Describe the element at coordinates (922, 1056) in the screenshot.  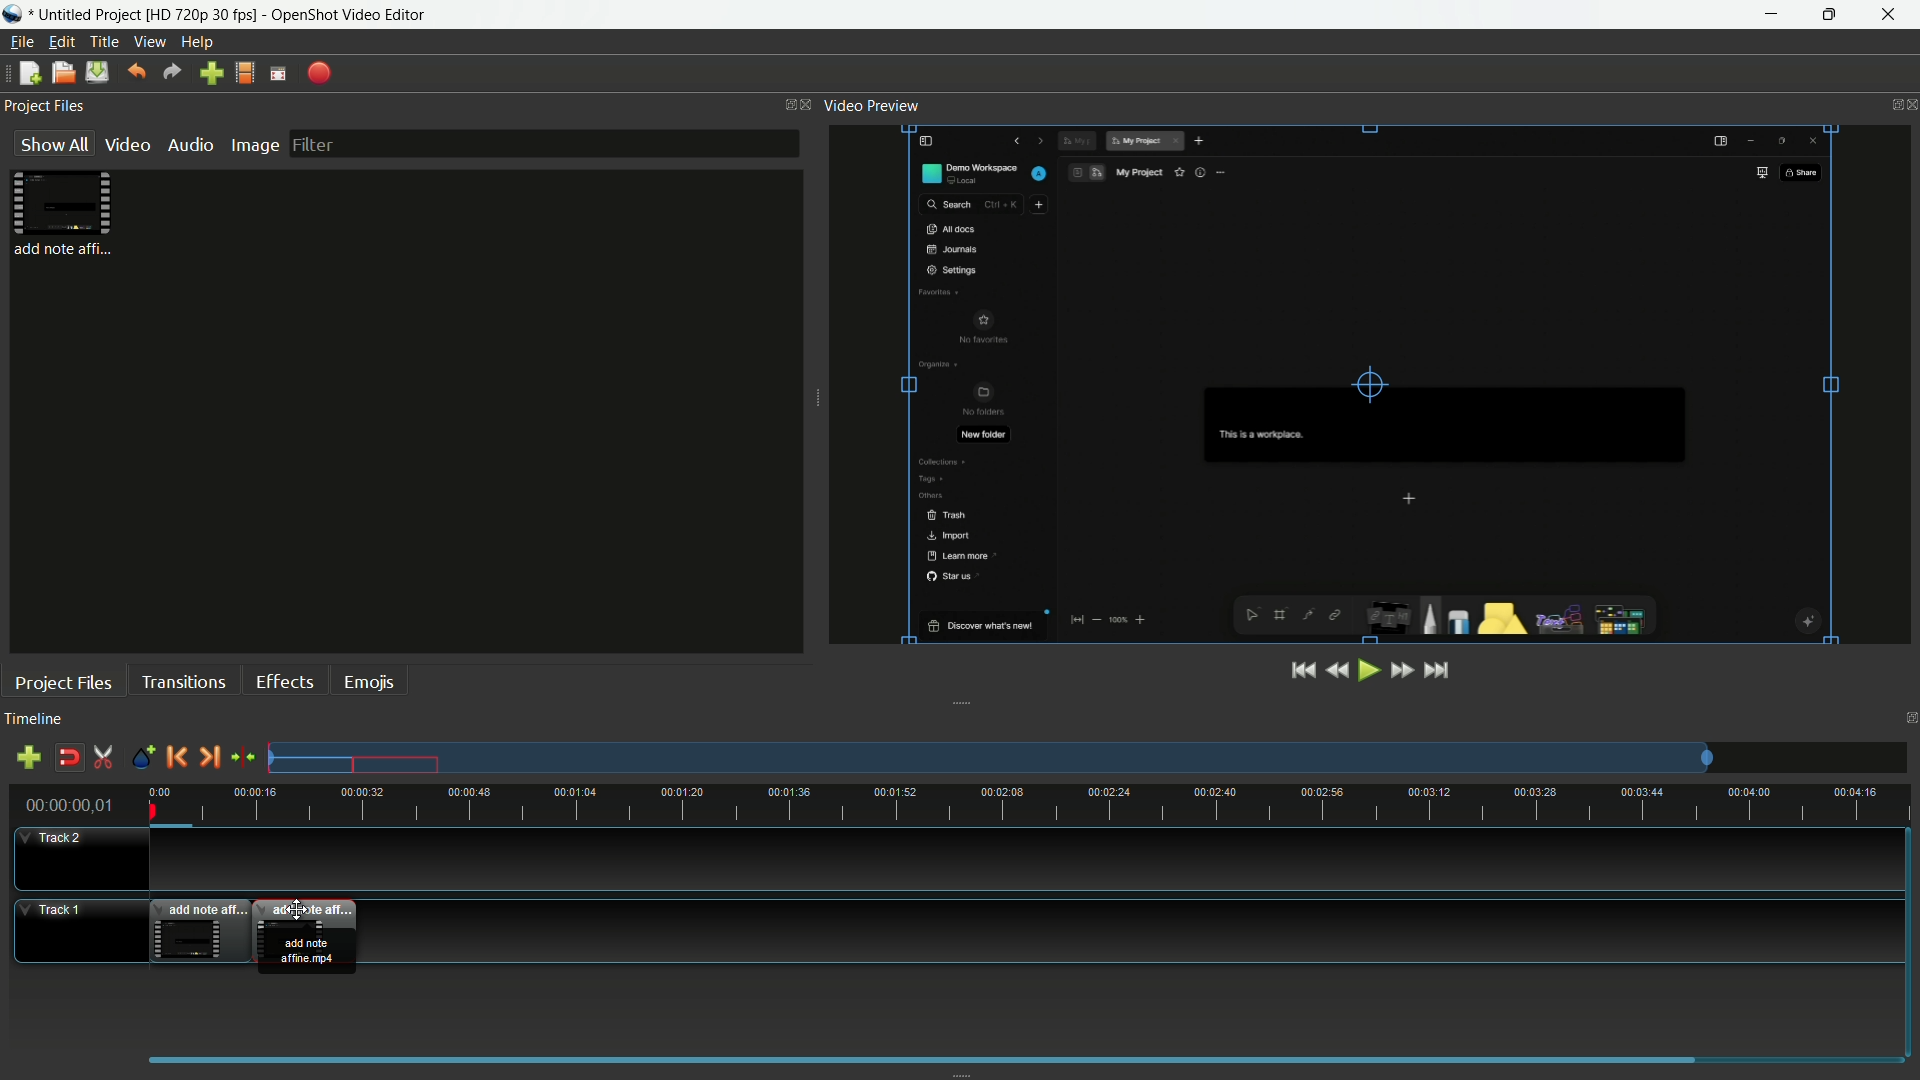
I see `scrollbar` at that location.